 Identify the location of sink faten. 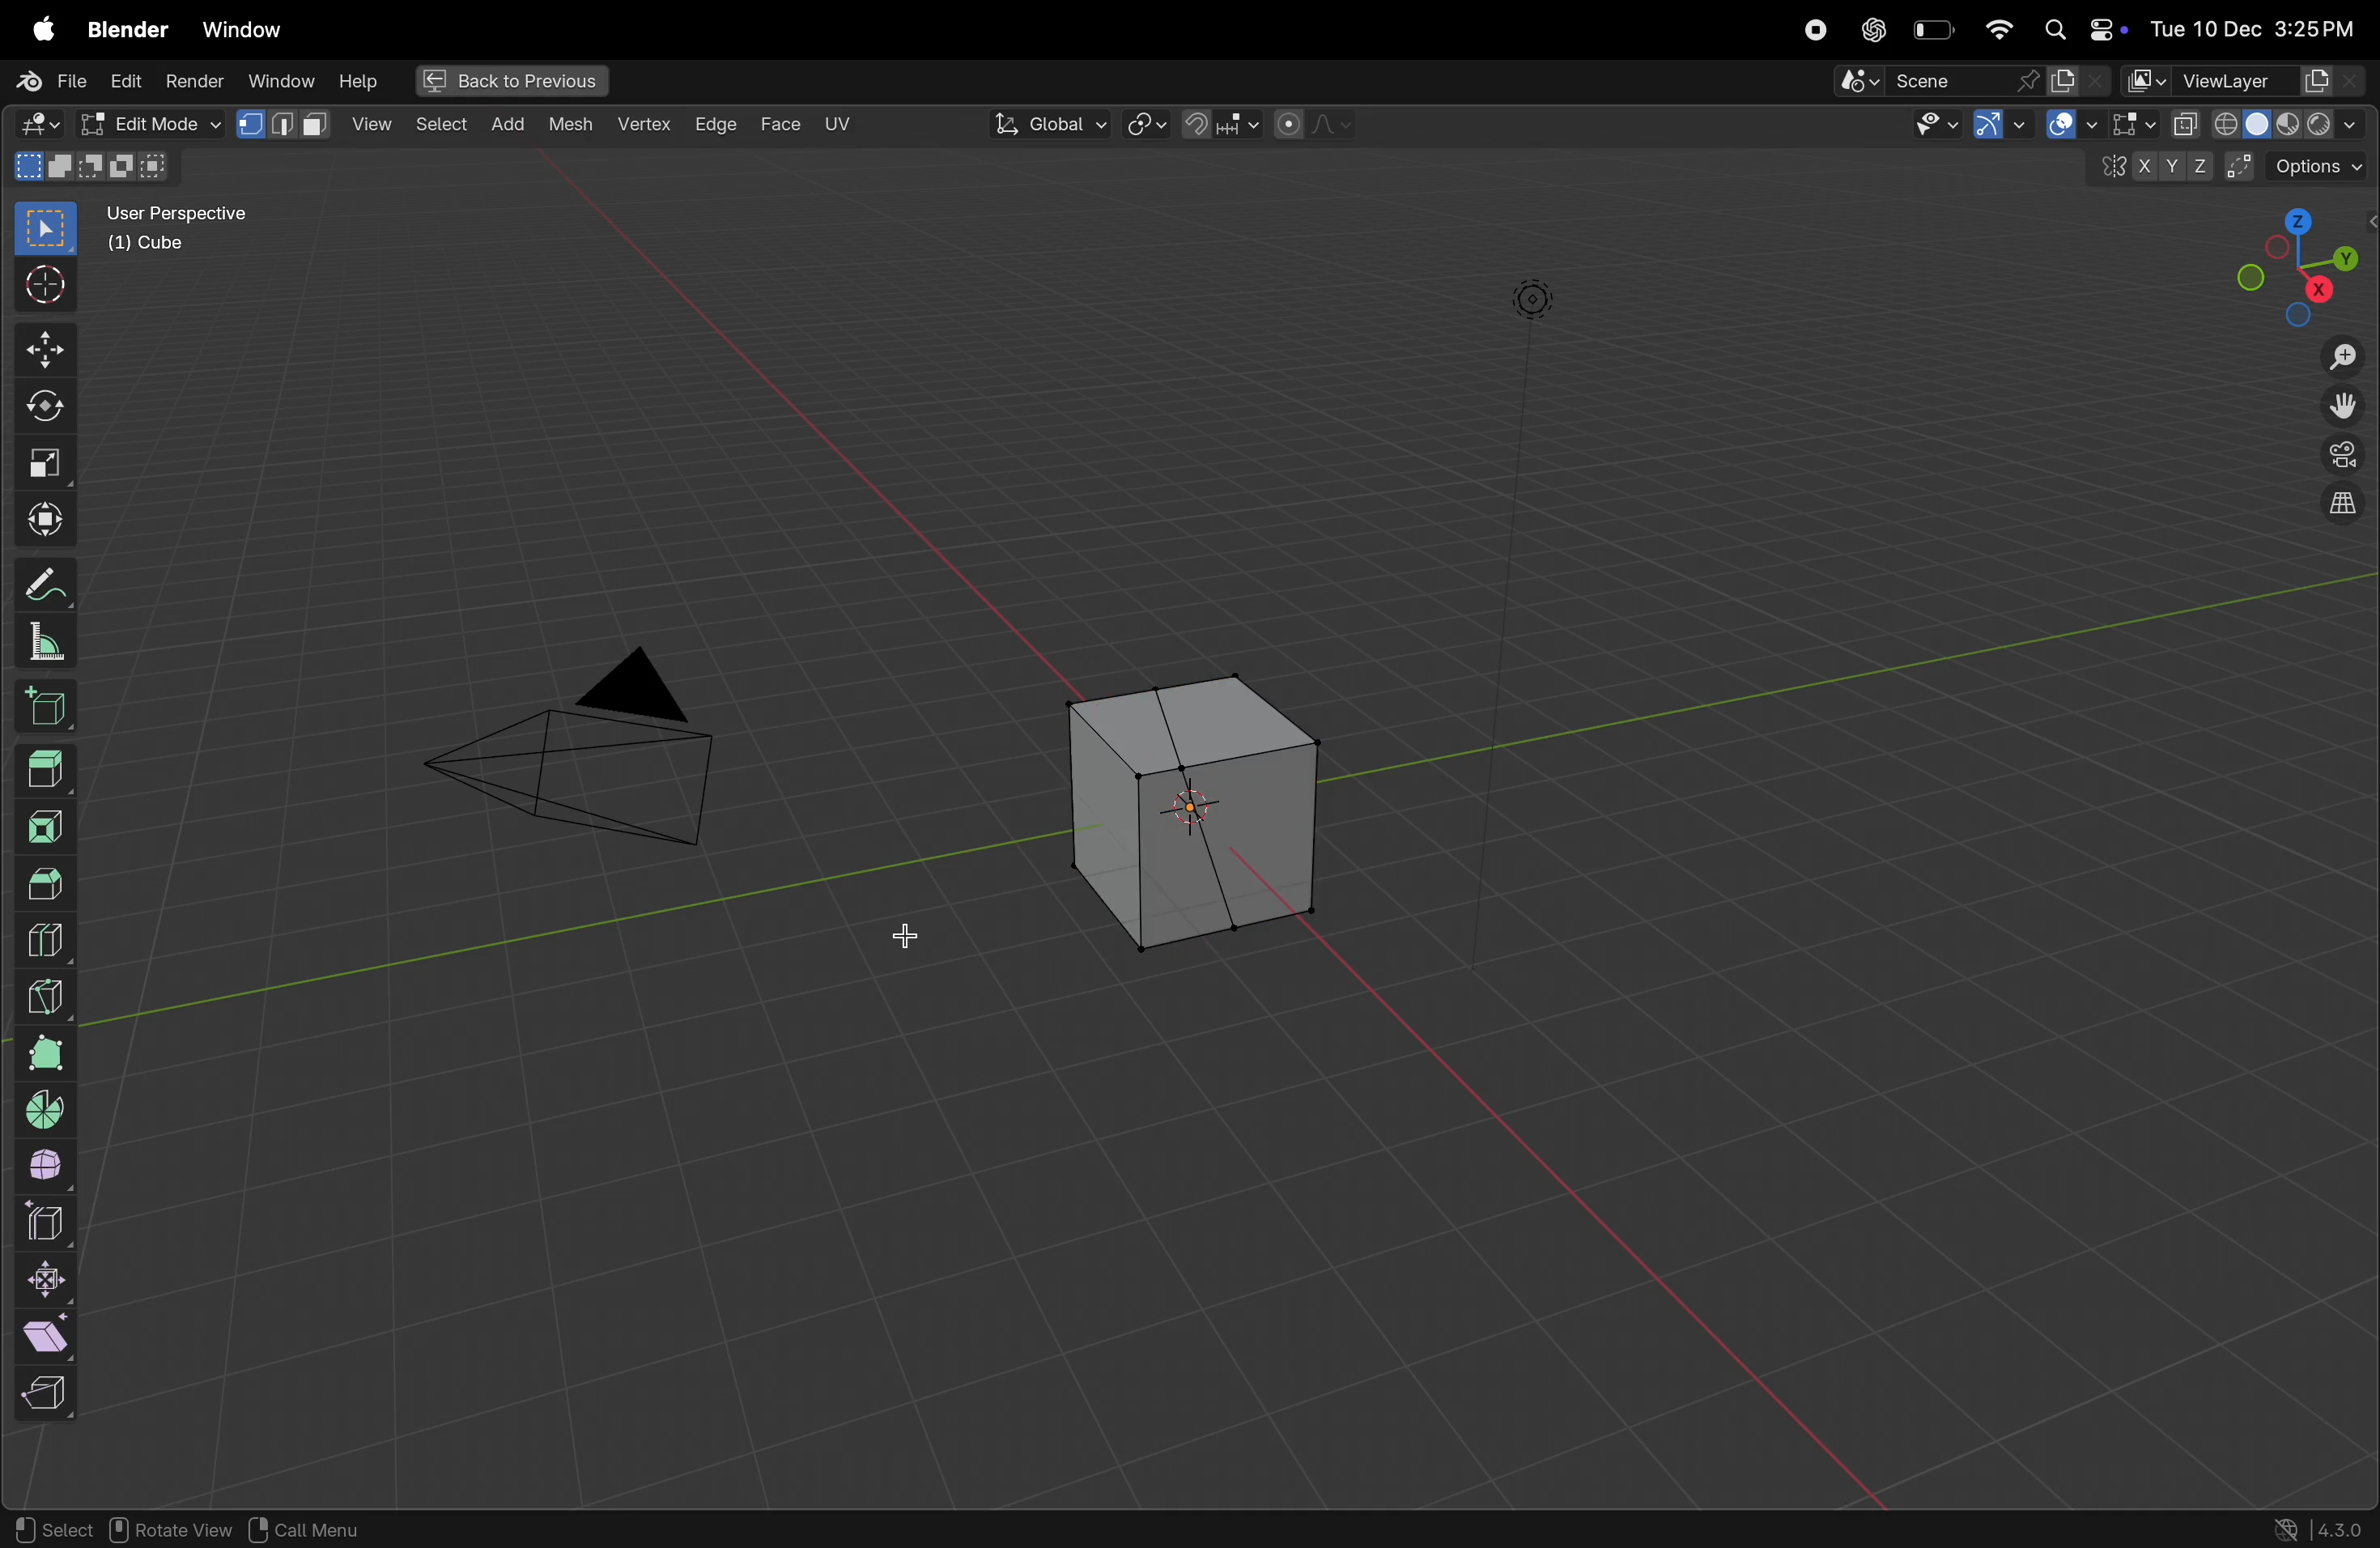
(50, 1280).